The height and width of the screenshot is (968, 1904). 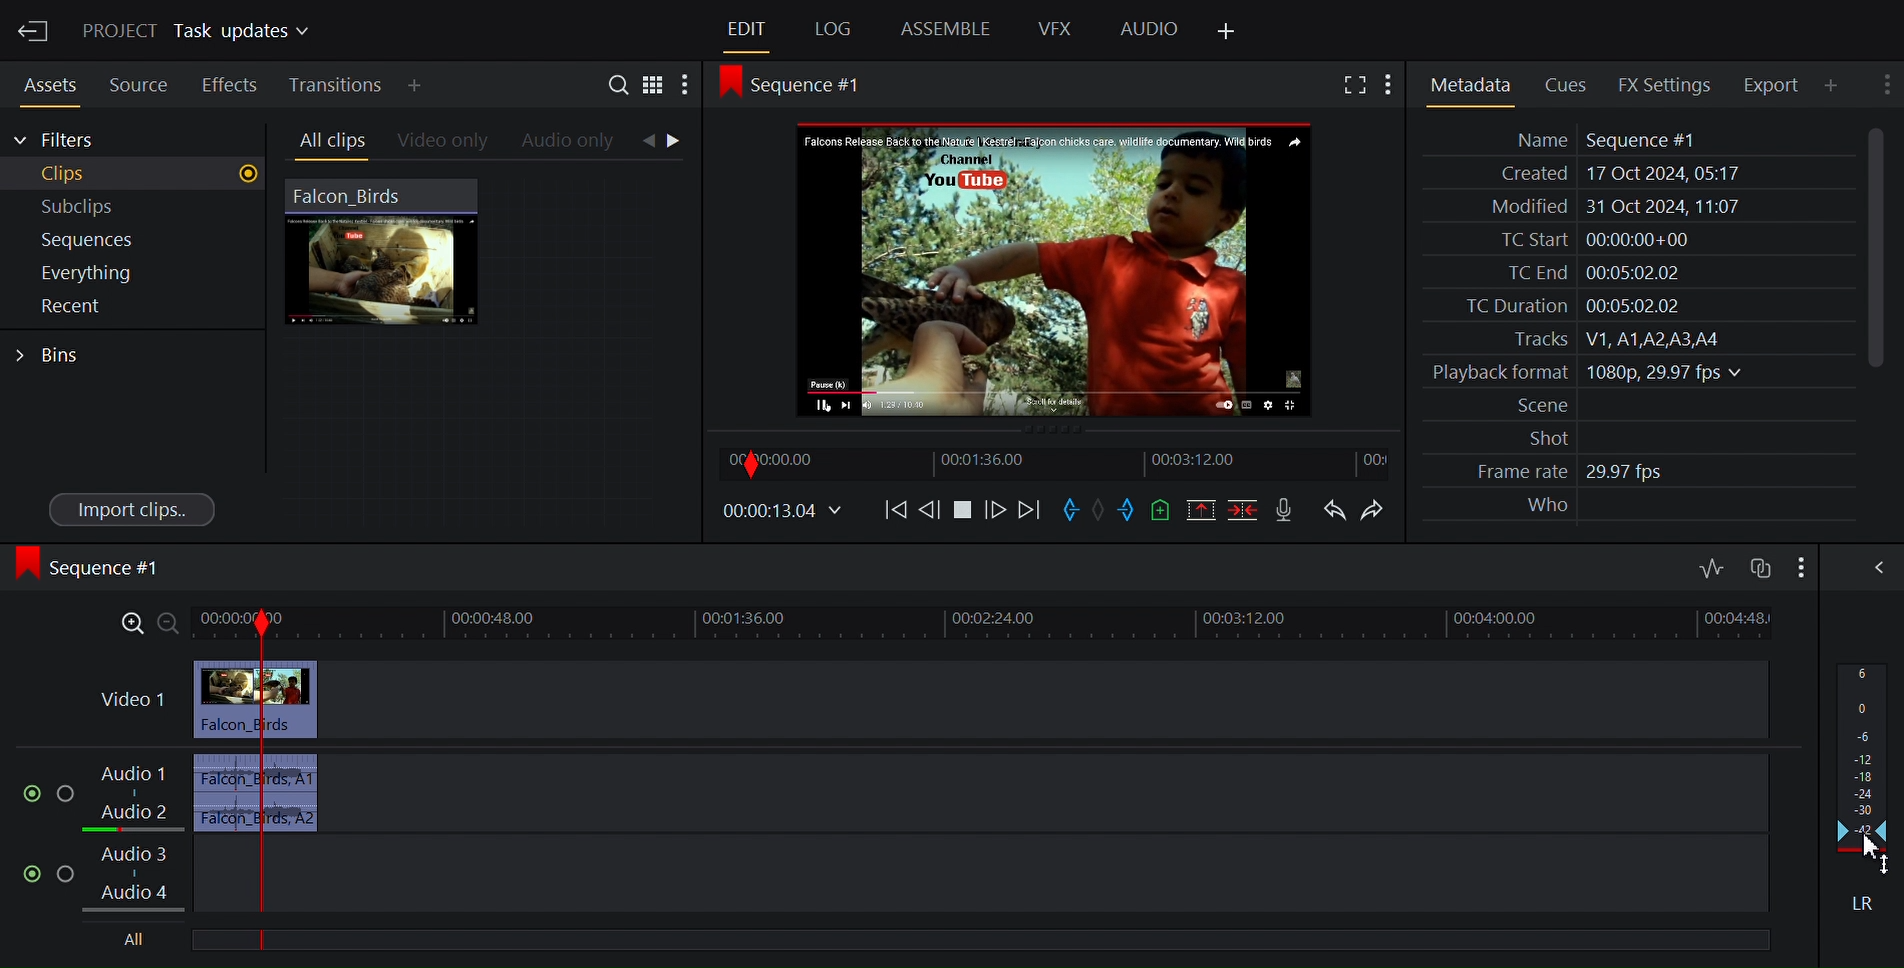 I want to click on Add Panel, so click(x=1830, y=84).